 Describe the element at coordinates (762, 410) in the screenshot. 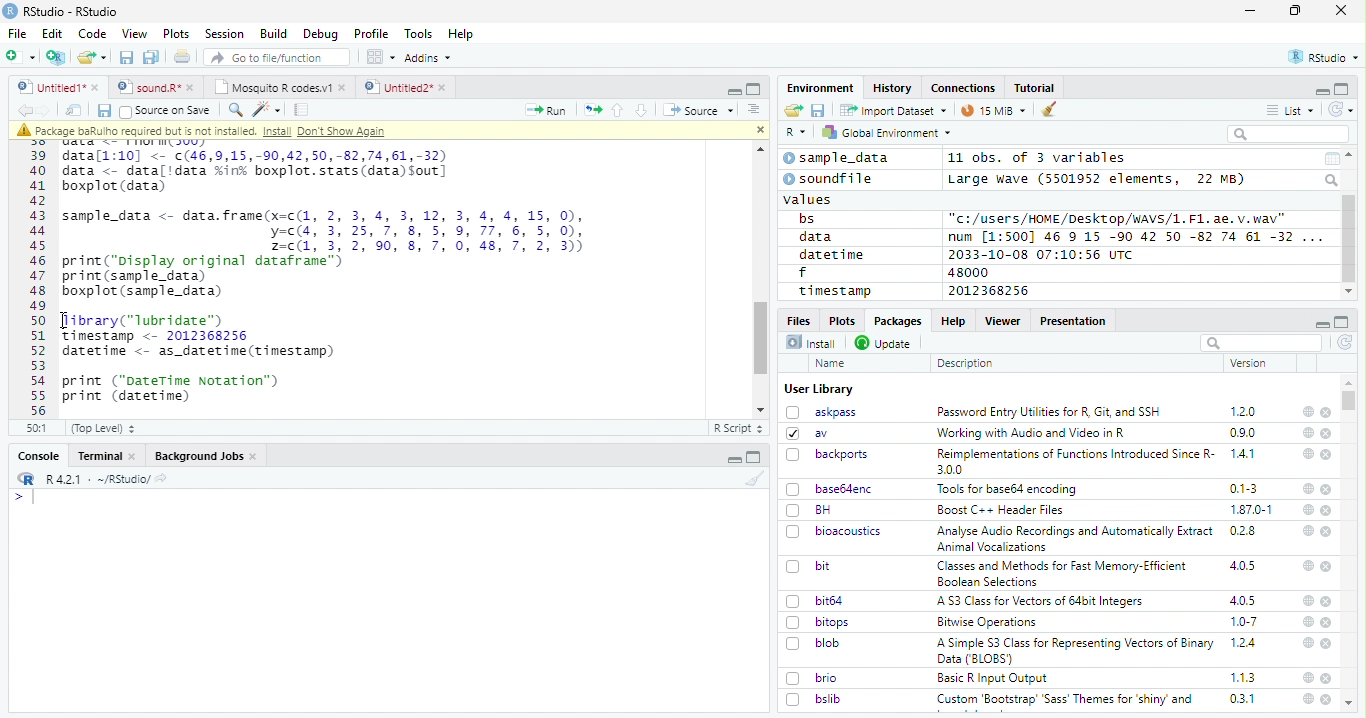

I see `scroll down` at that location.